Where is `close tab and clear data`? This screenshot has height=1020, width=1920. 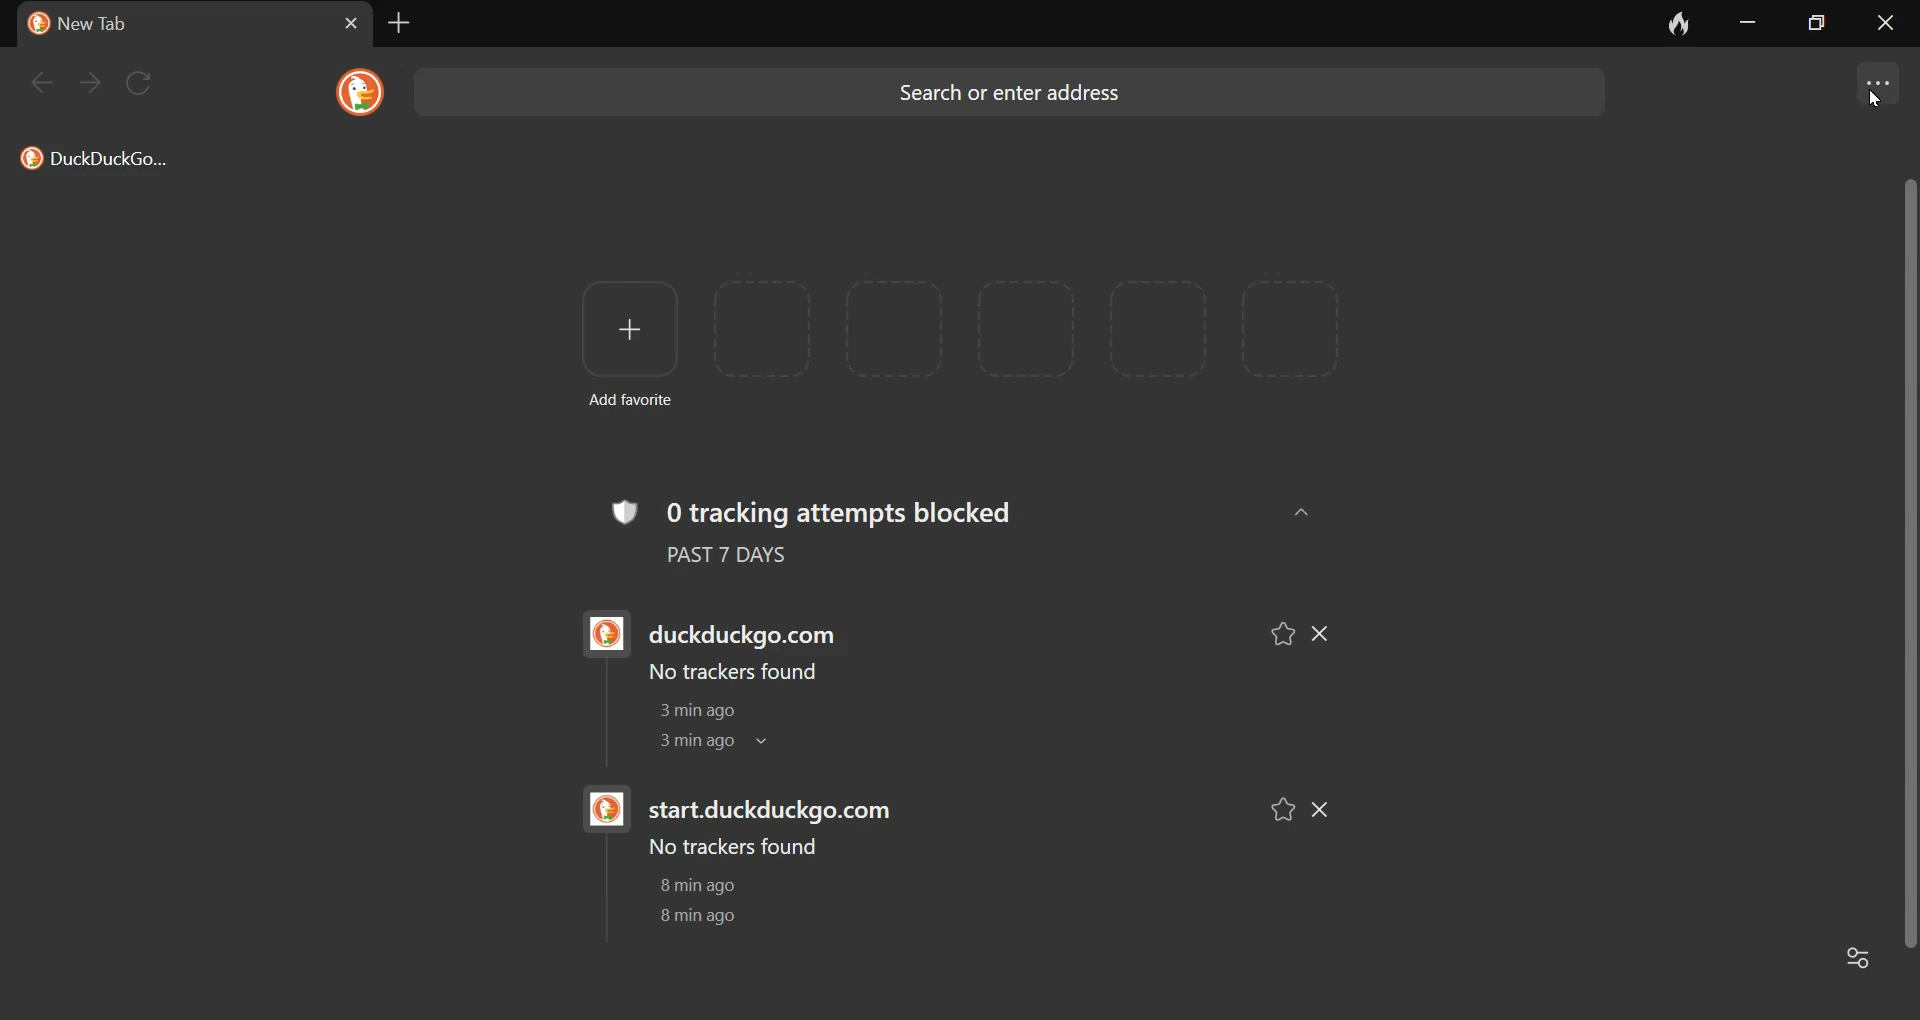
close tab and clear data is located at coordinates (1665, 23).